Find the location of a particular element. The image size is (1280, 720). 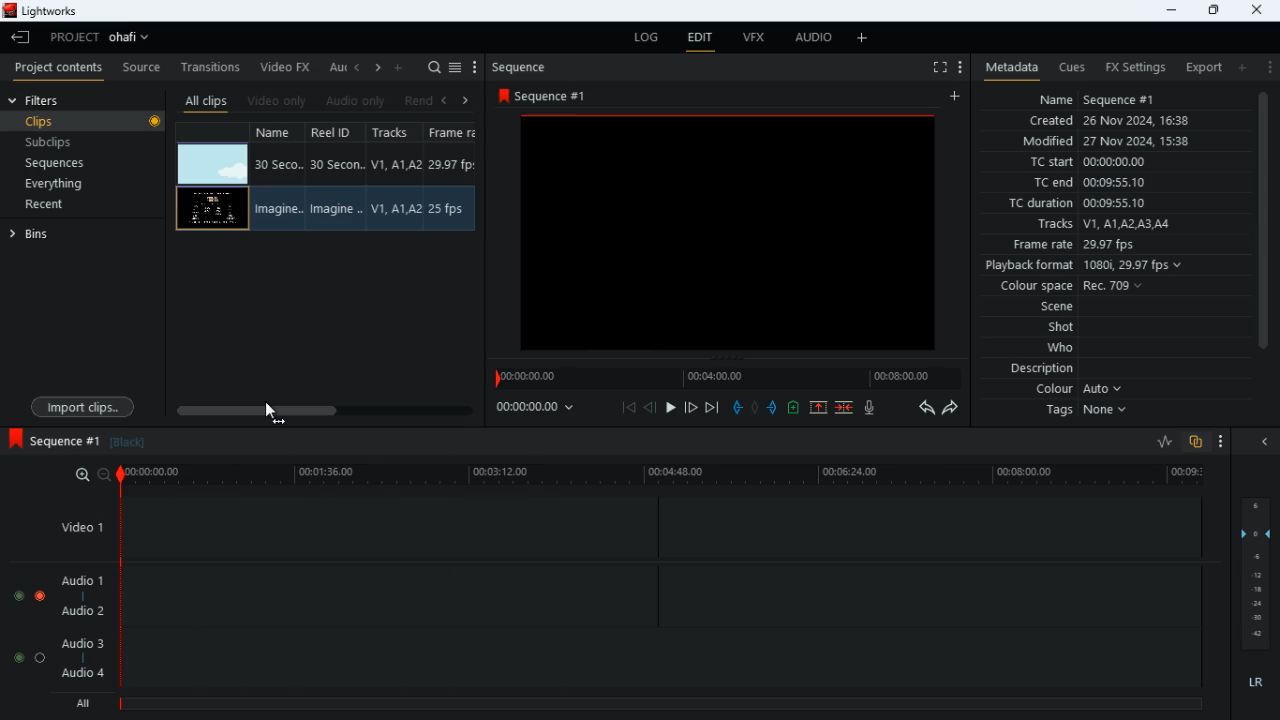

au is located at coordinates (338, 66).